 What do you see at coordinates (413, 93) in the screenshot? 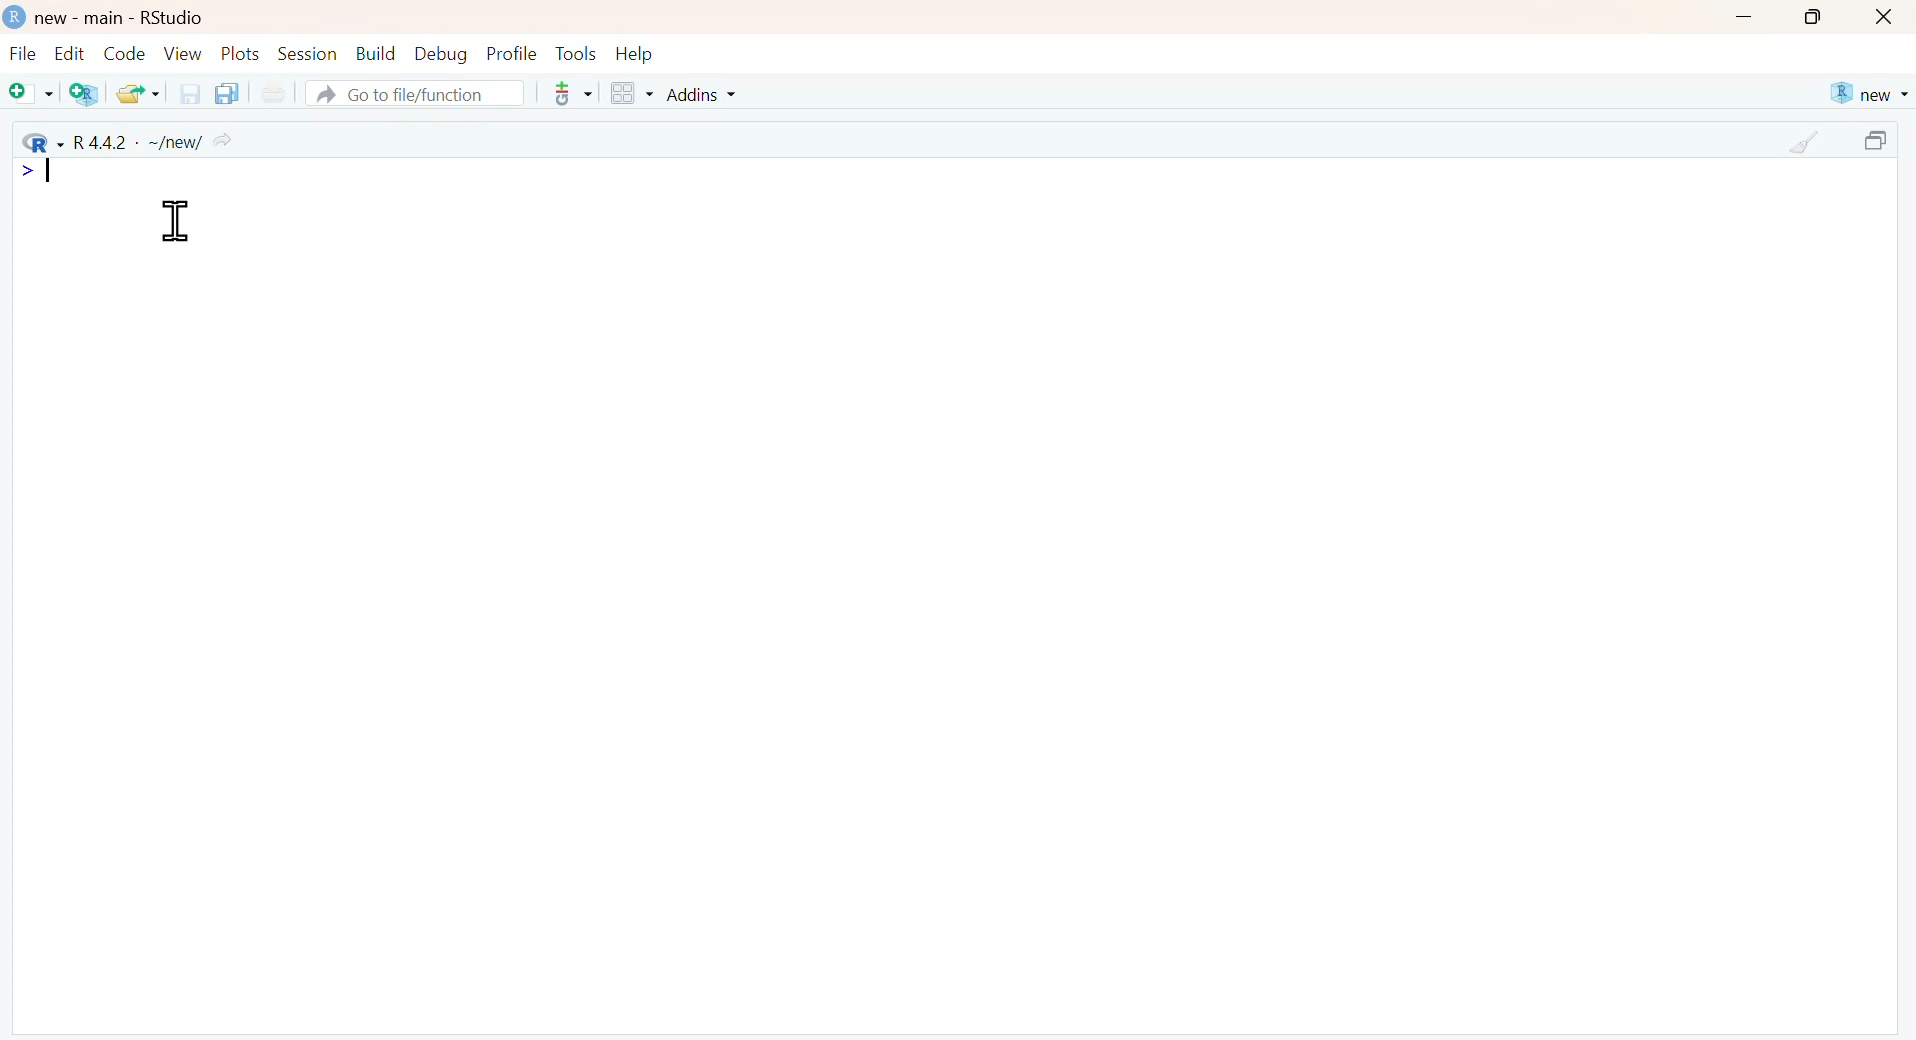
I see `Go to file/function` at bounding box center [413, 93].